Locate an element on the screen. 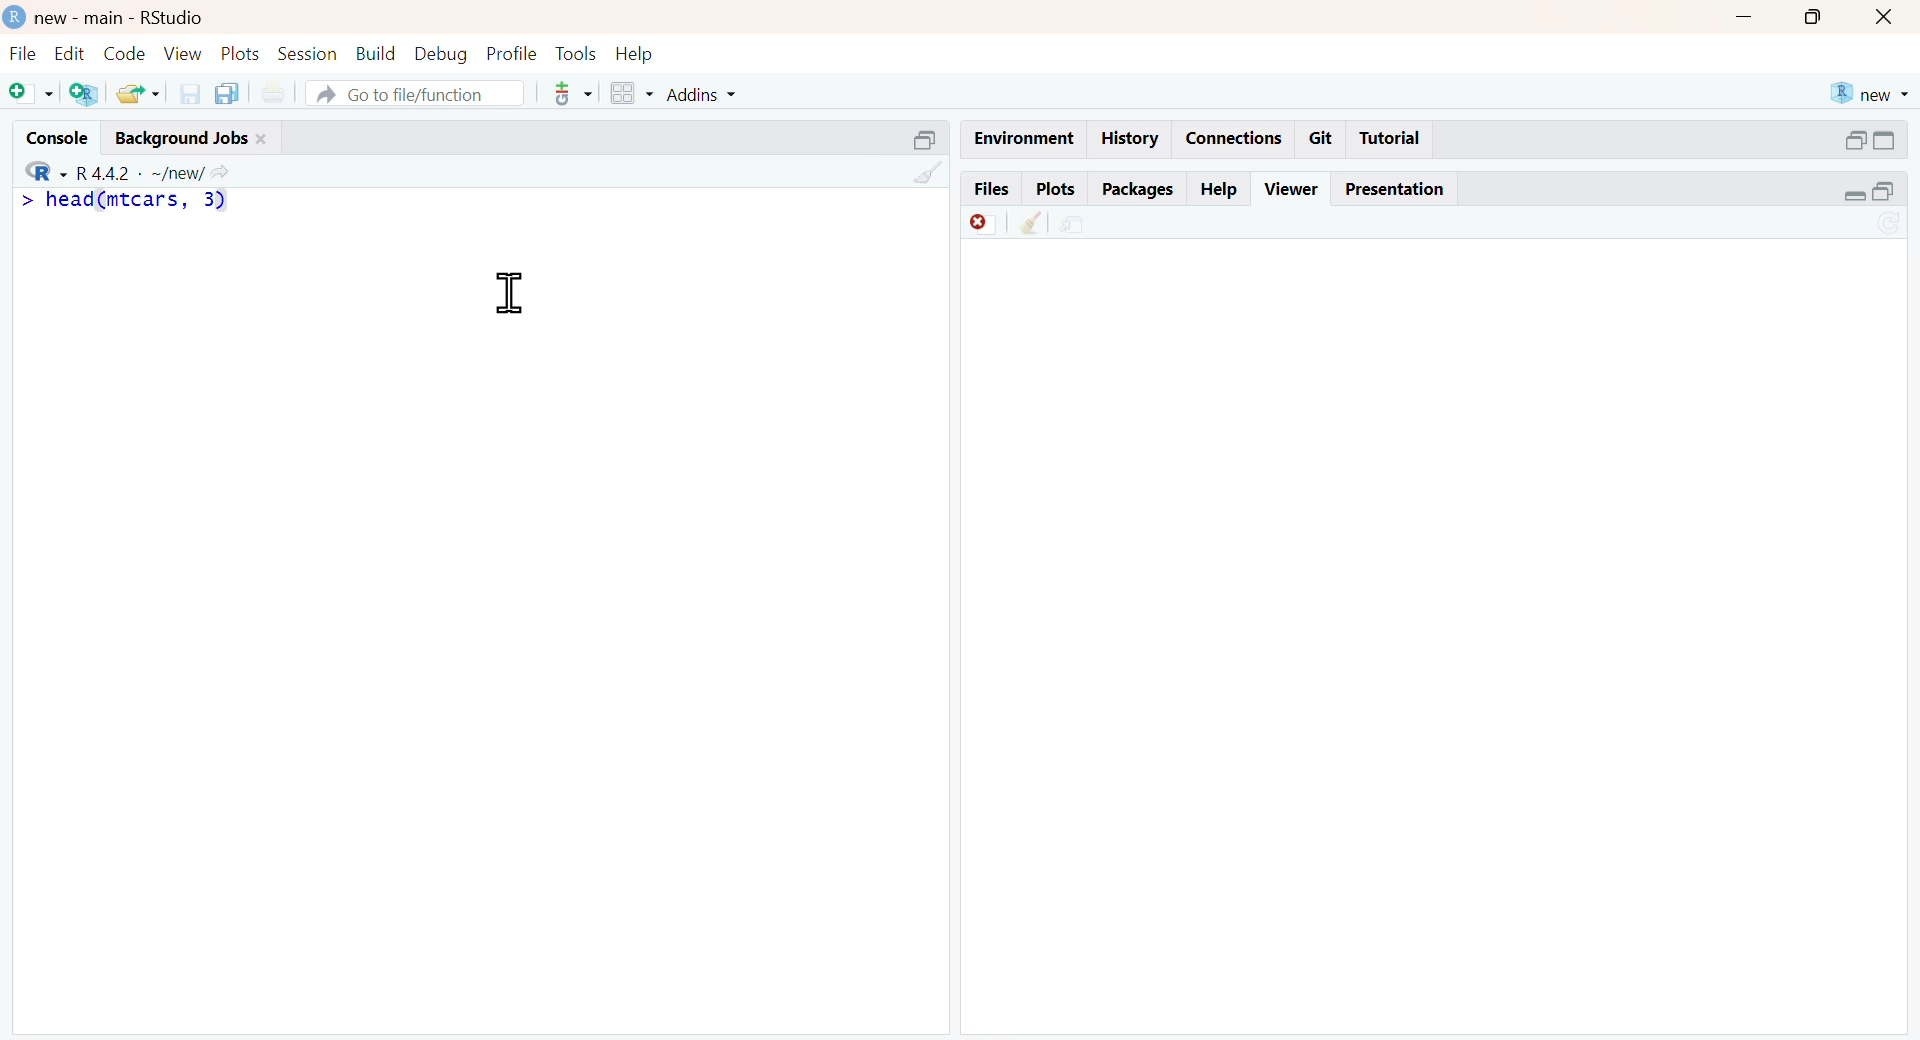 Image resolution: width=1920 pixels, height=1040 pixels. Edit is located at coordinates (67, 51).